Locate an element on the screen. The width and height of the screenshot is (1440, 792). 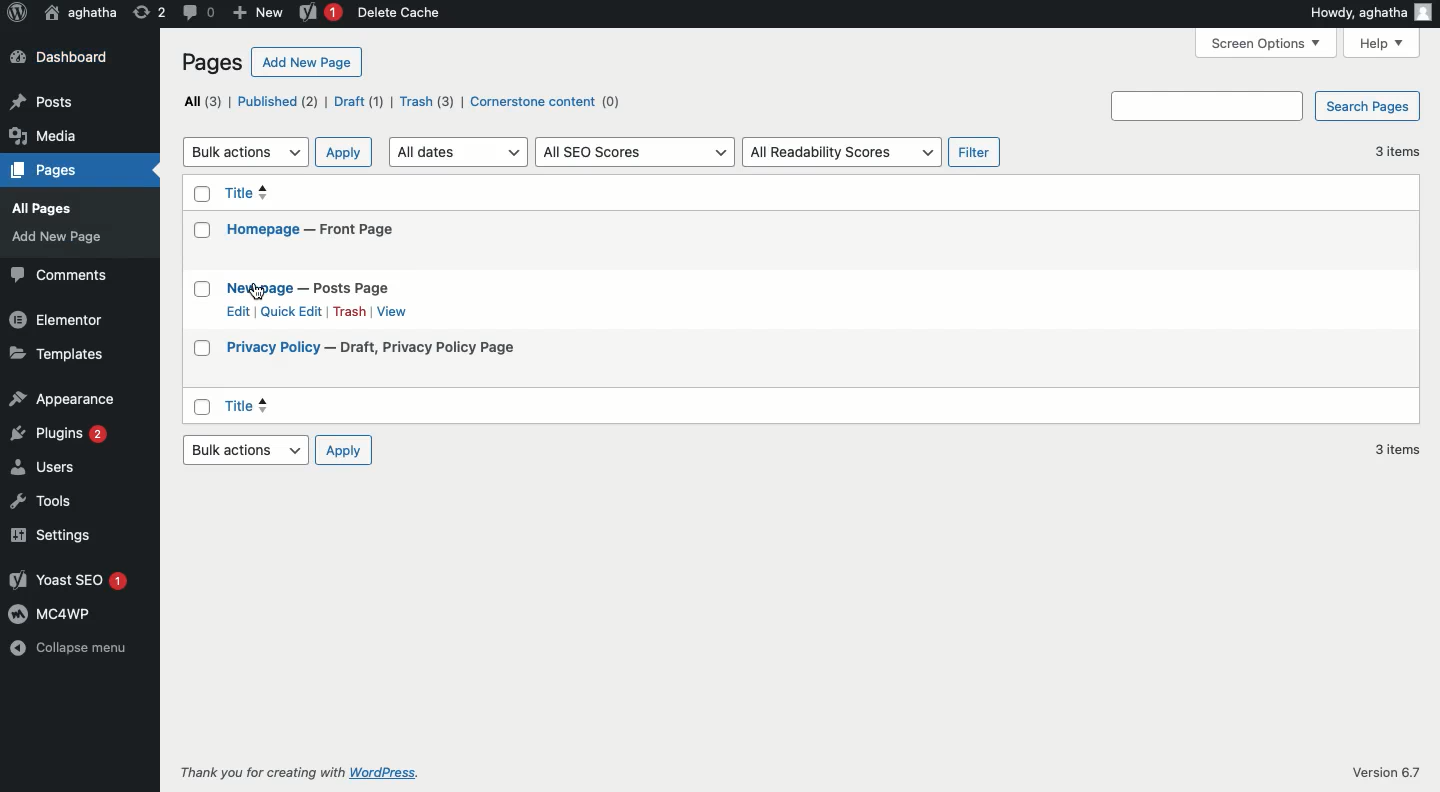
Settings is located at coordinates (47, 536).